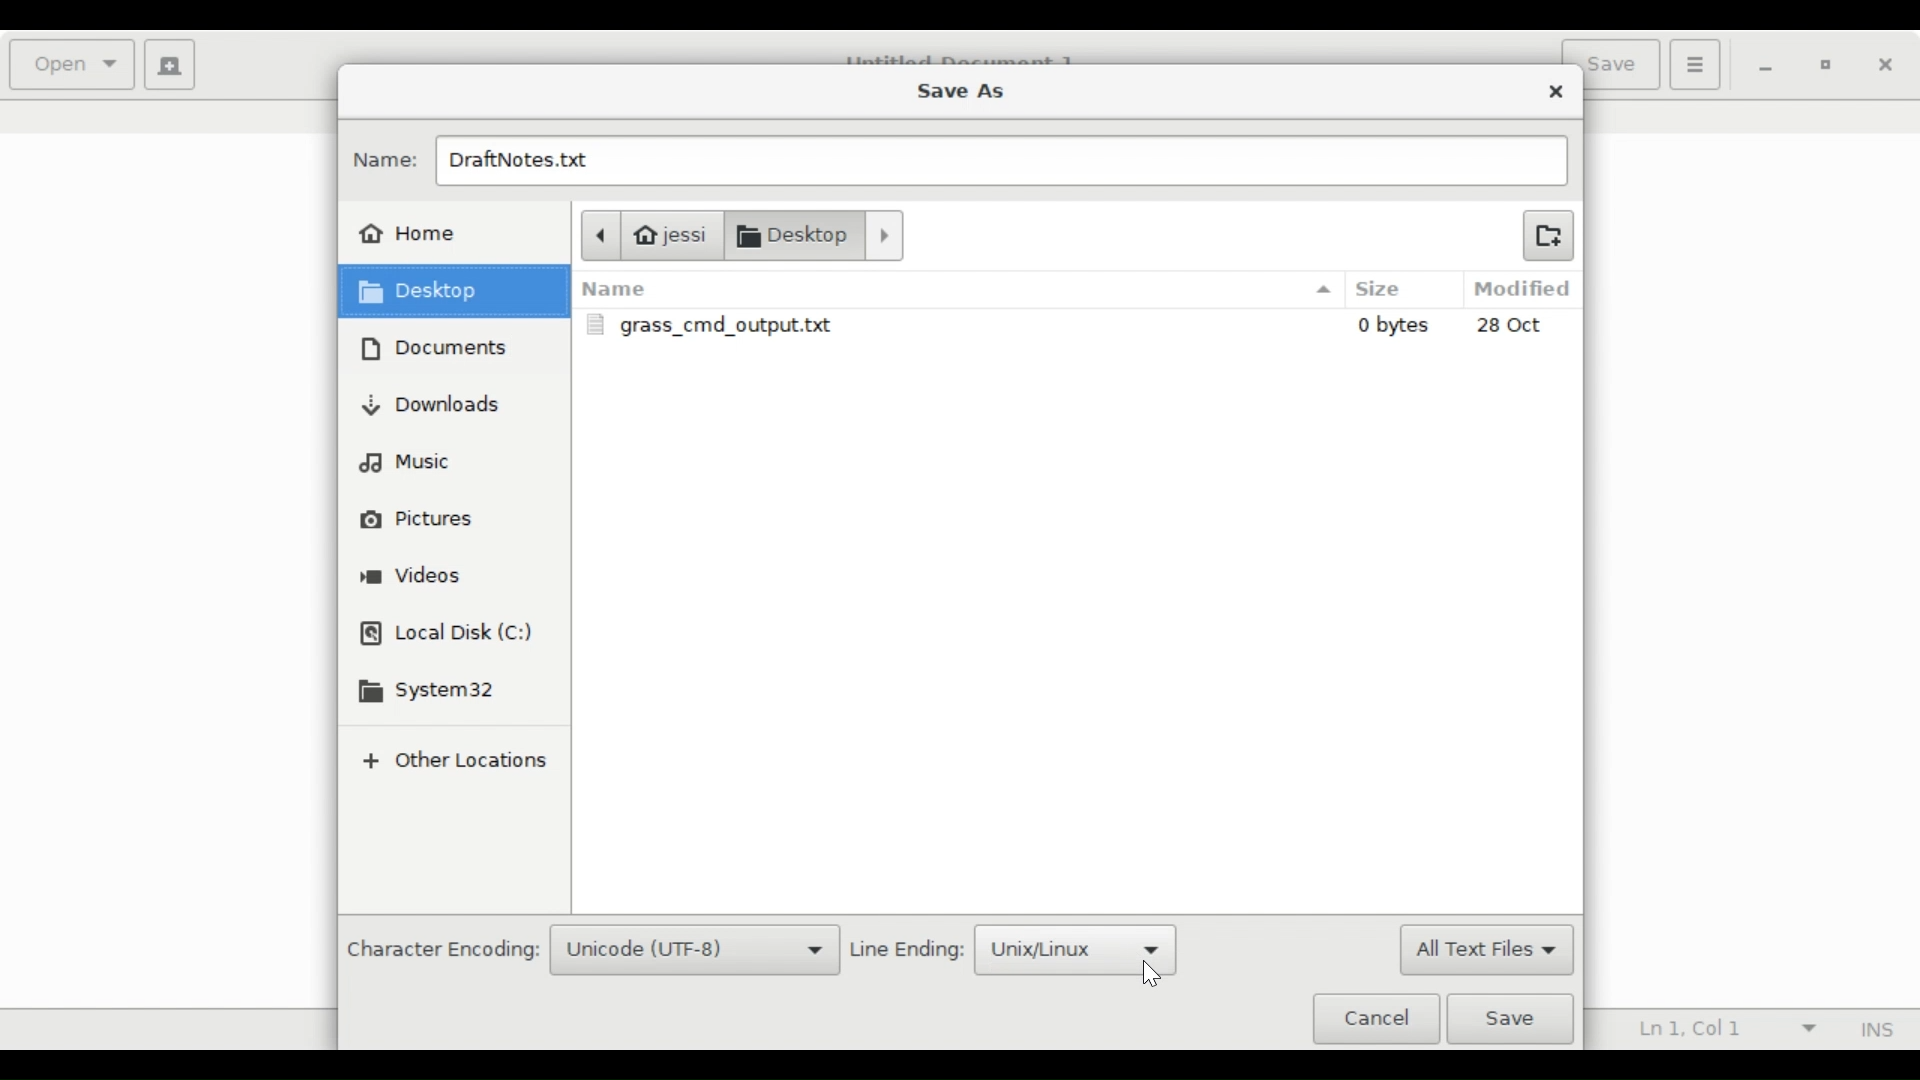 This screenshot has width=1920, height=1080. I want to click on Open, so click(74, 65).